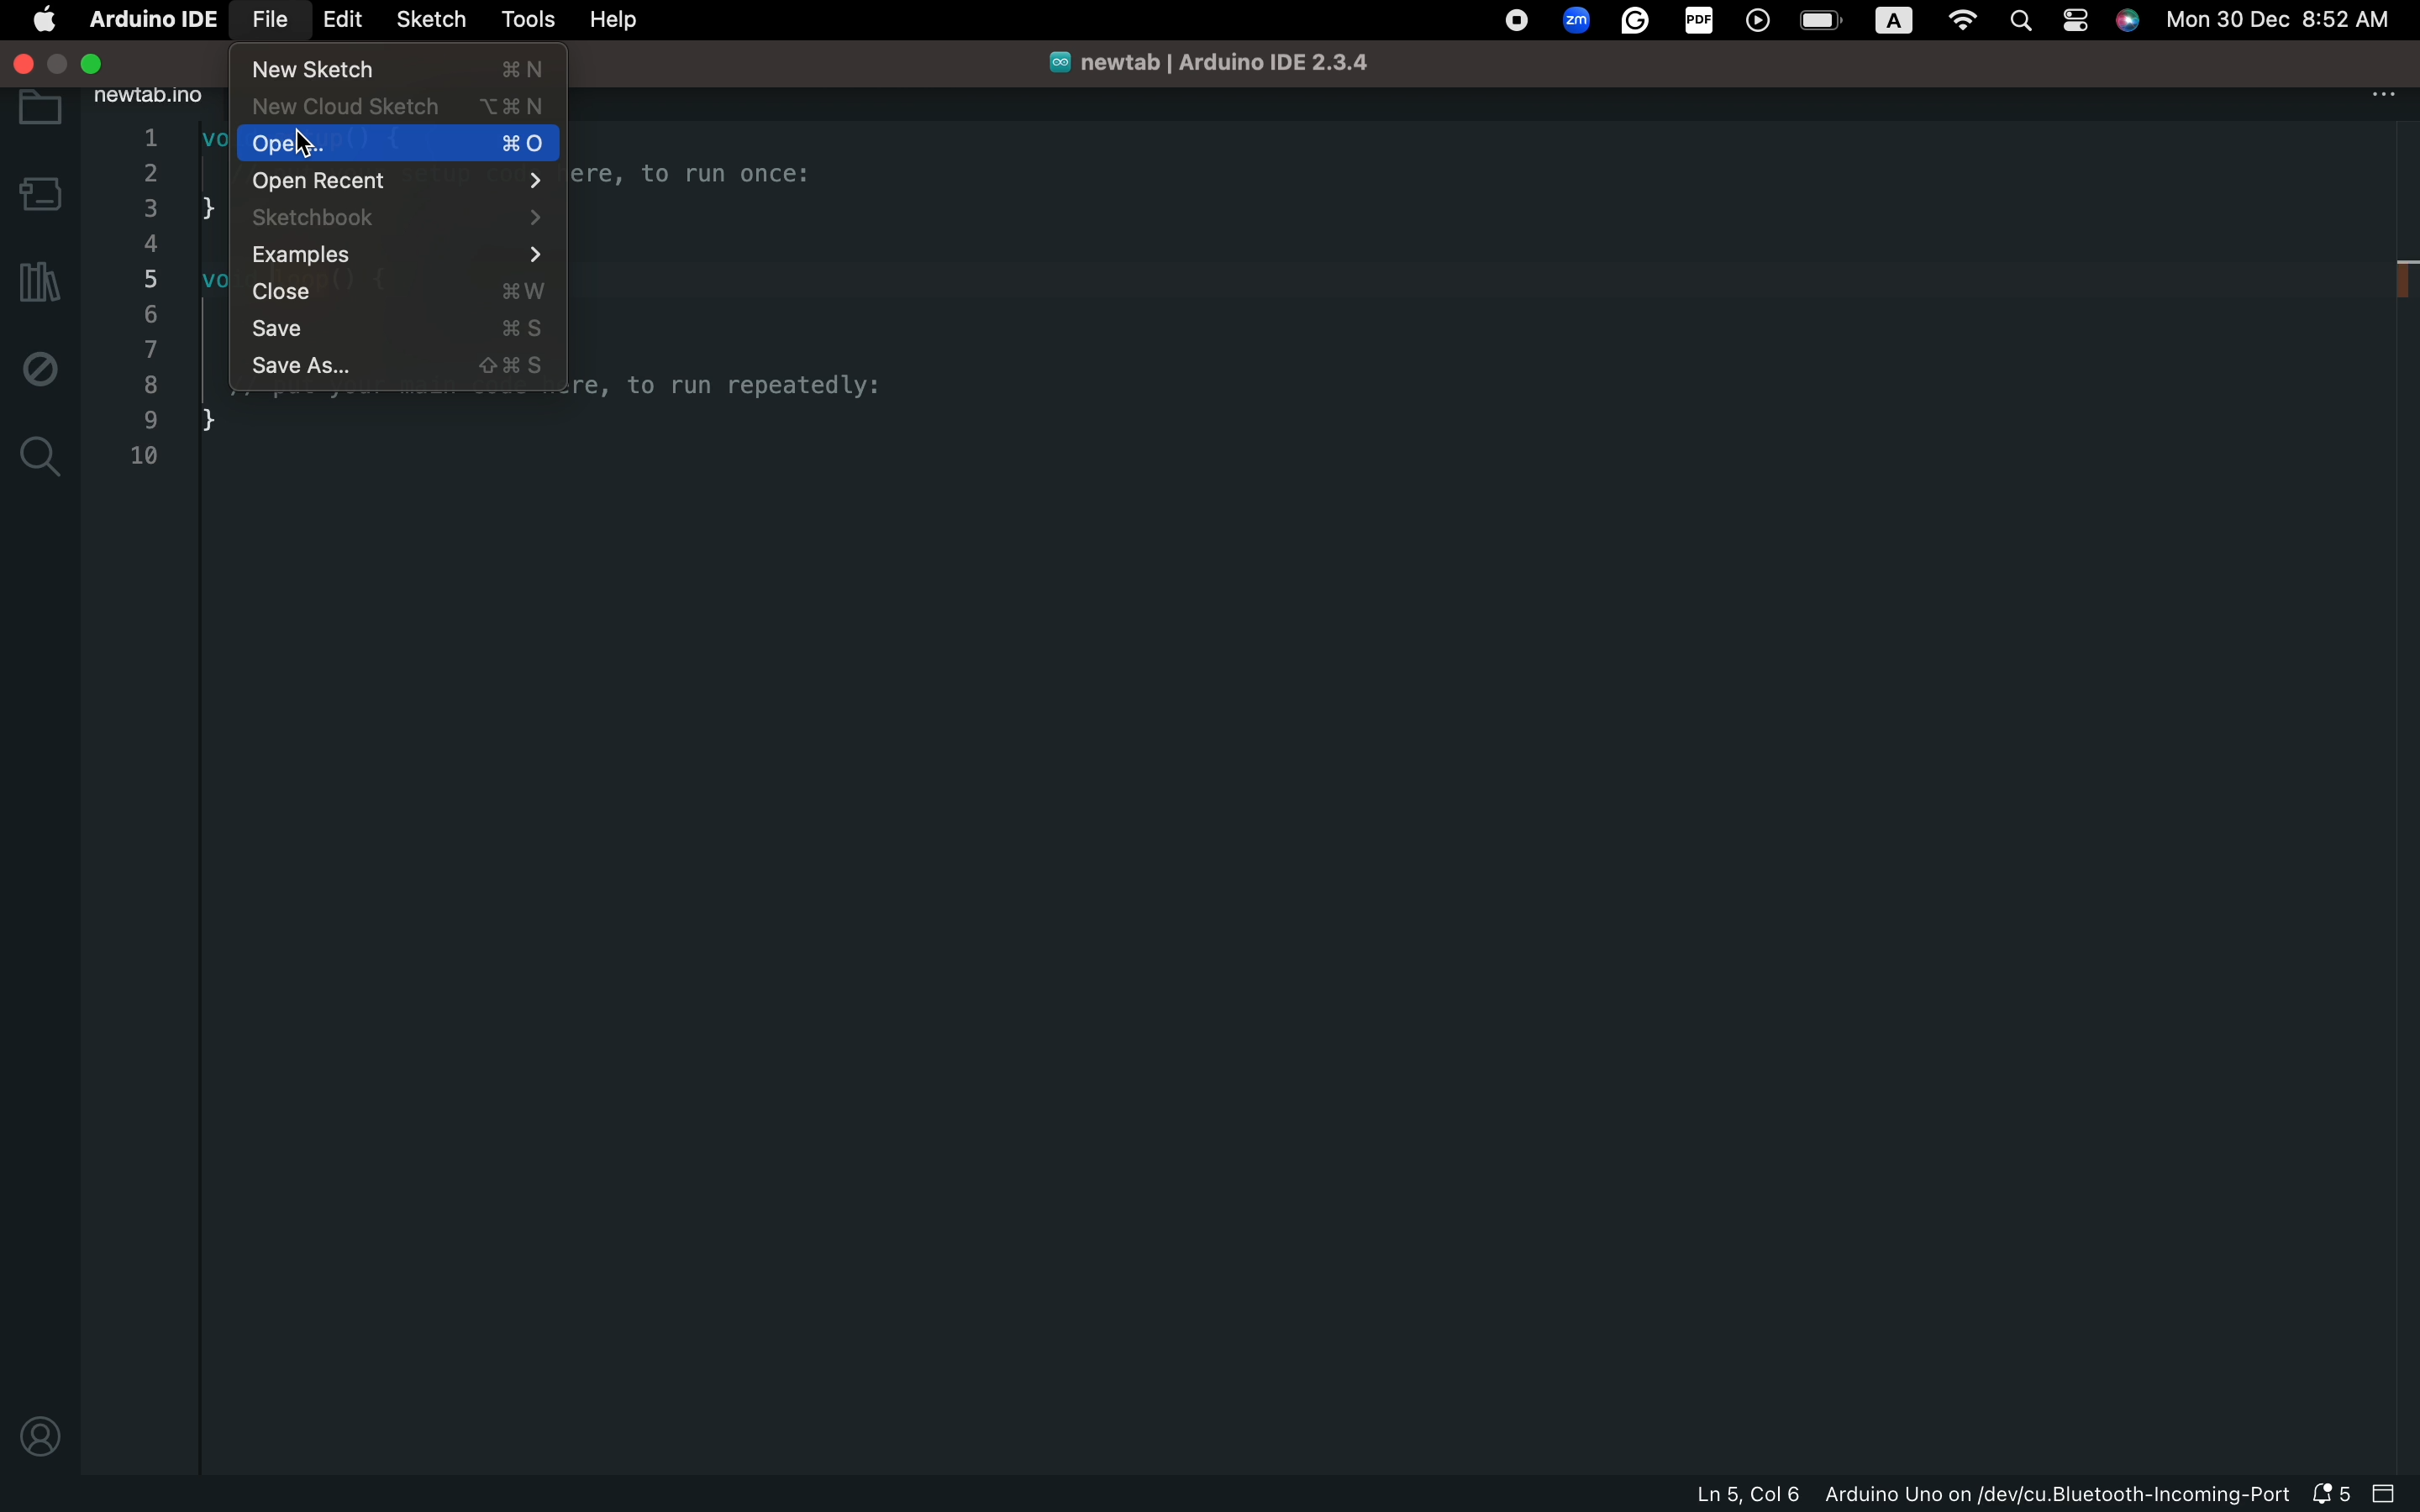  Describe the element at coordinates (1756, 24) in the screenshot. I see `player` at that location.